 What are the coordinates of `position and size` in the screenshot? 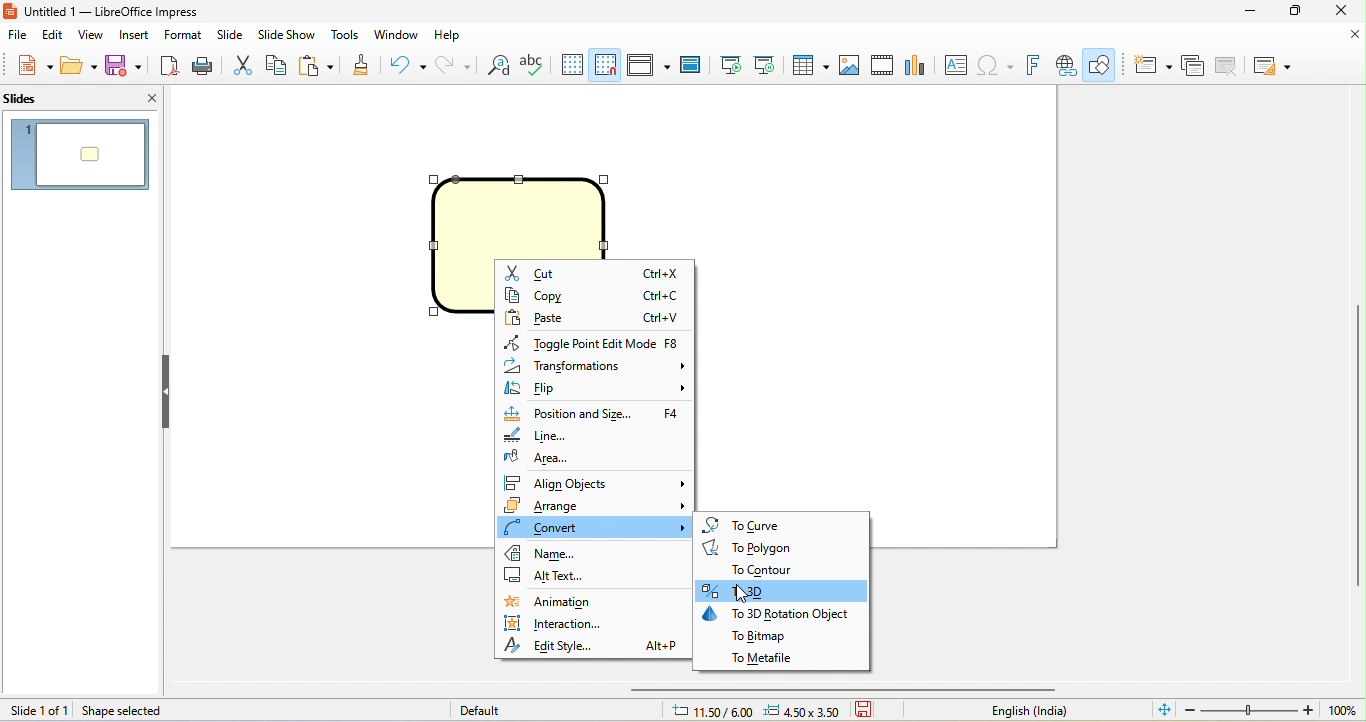 It's located at (597, 413).